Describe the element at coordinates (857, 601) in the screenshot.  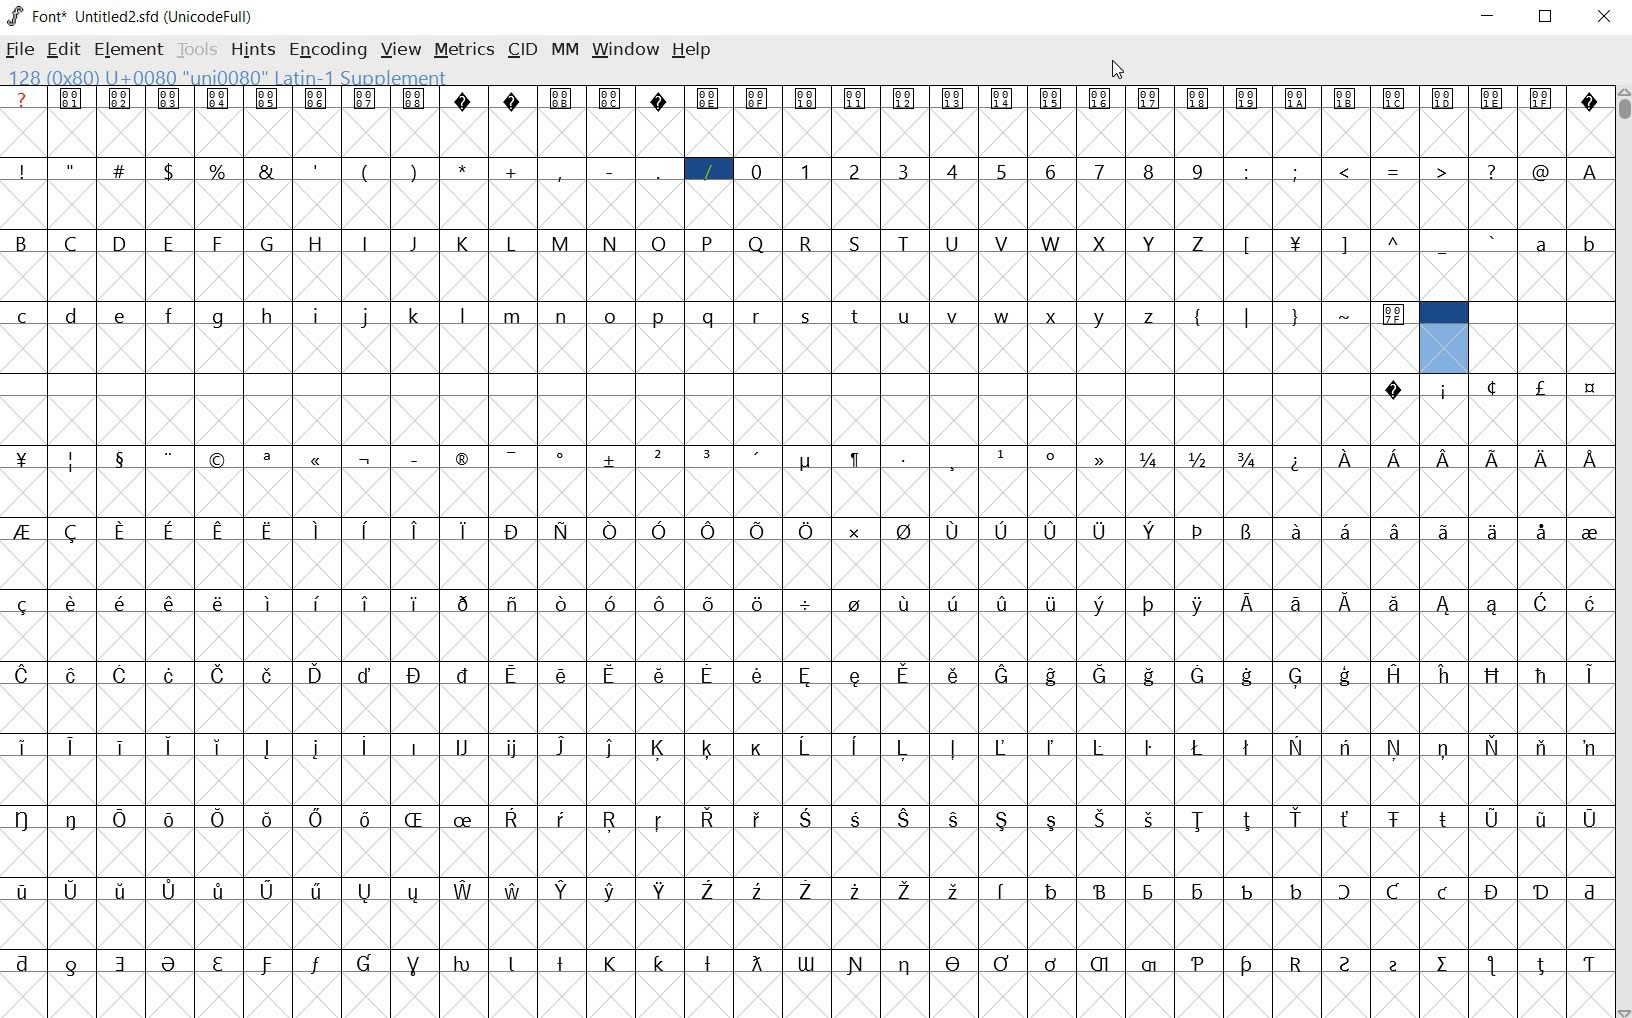
I see `Symbol` at that location.